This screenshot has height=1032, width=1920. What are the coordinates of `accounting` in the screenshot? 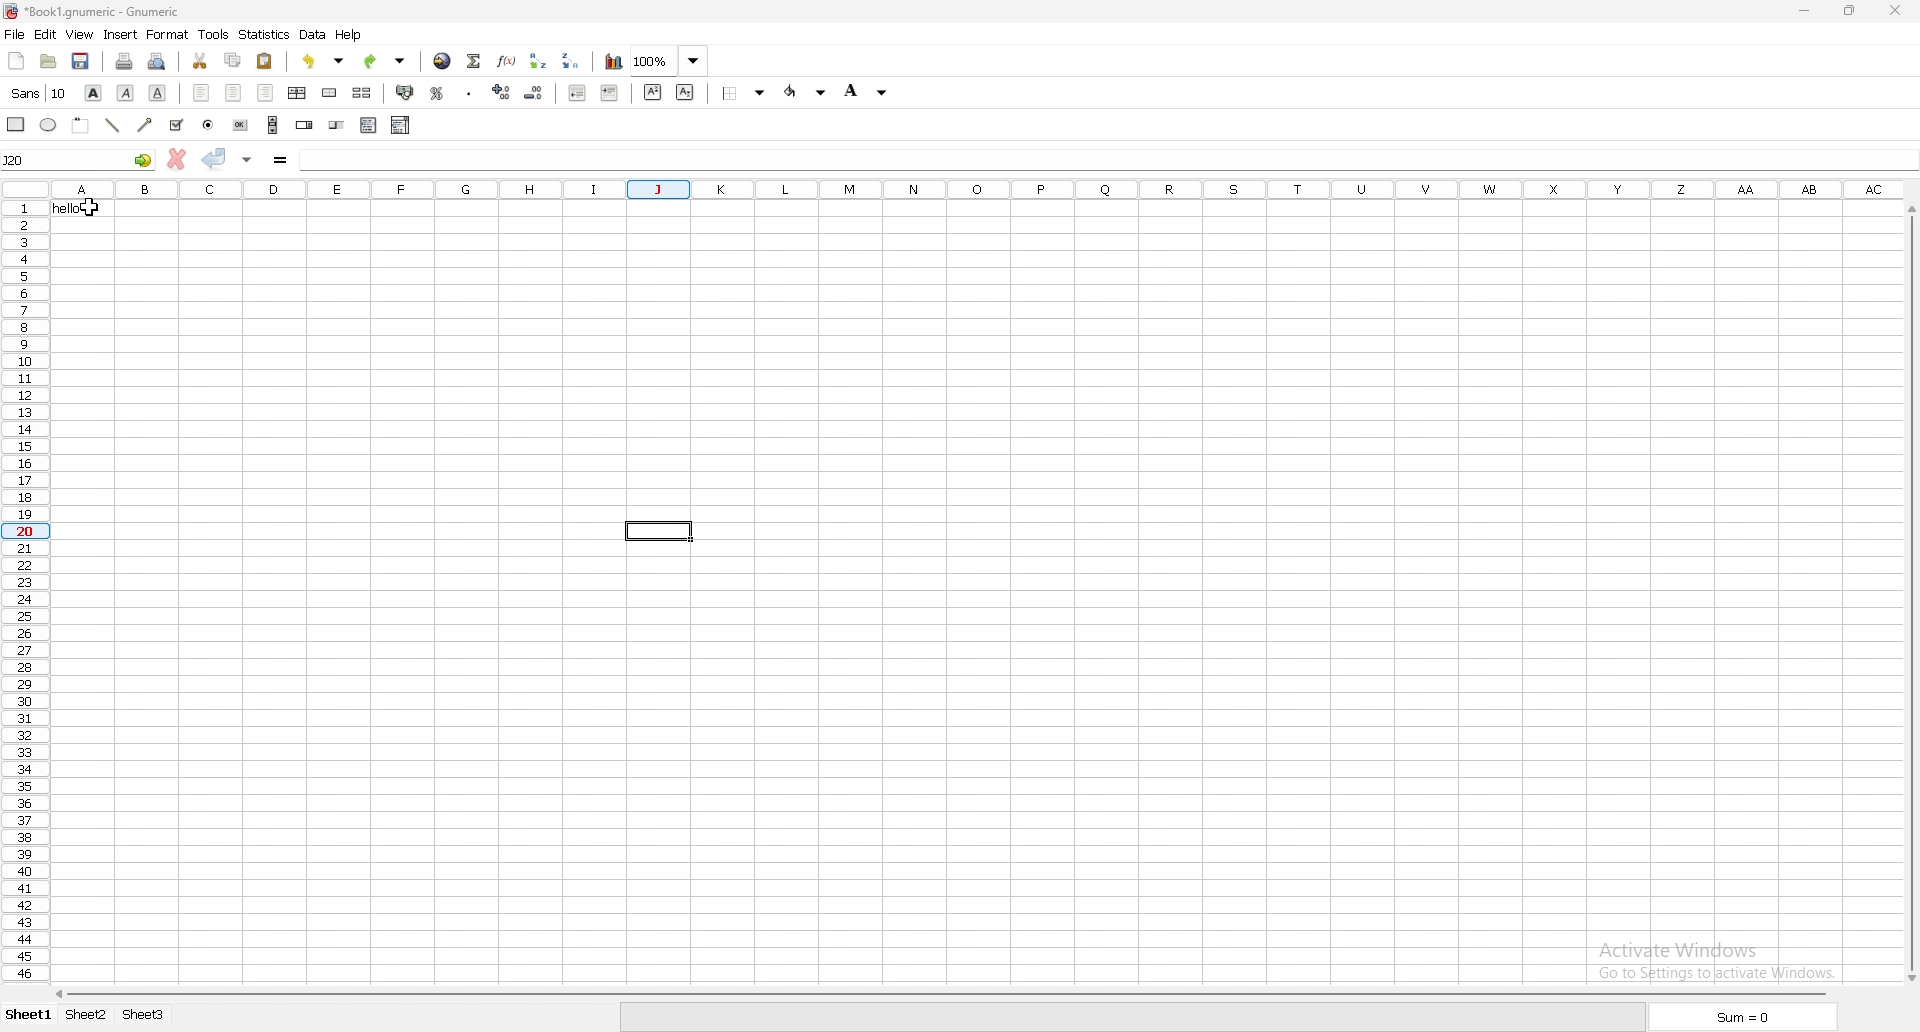 It's located at (407, 91).